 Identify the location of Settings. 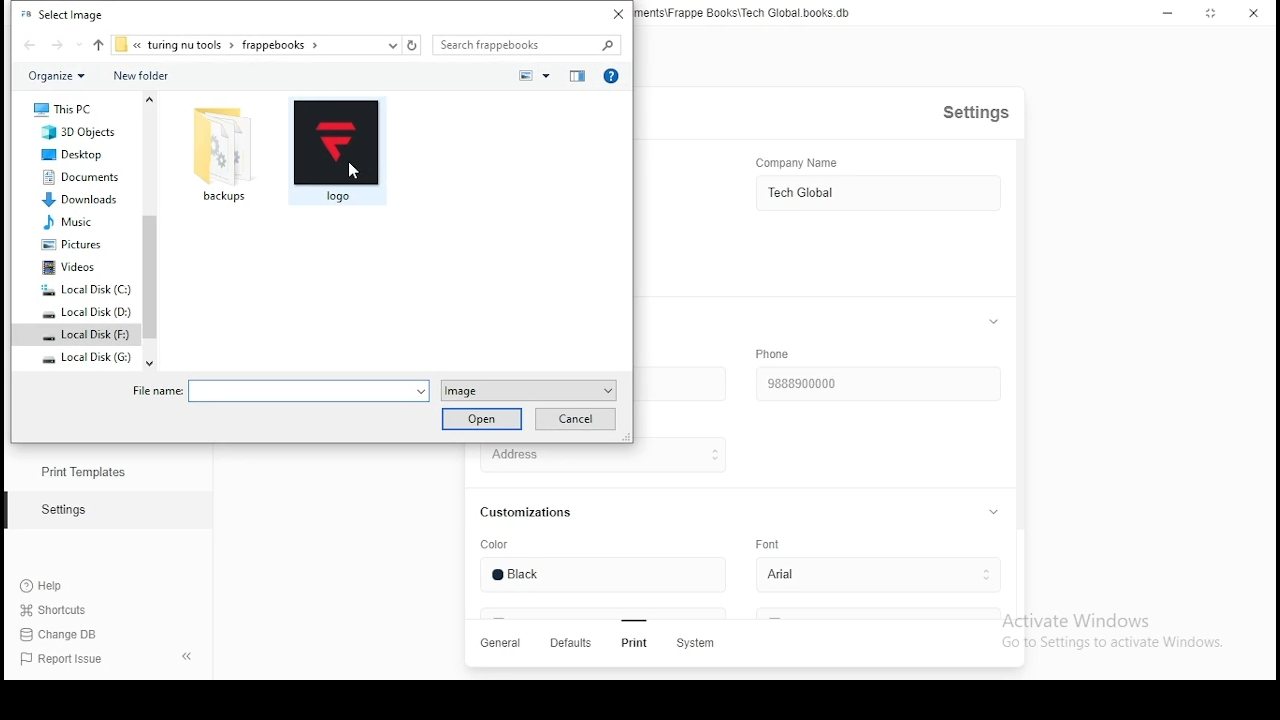
(984, 118).